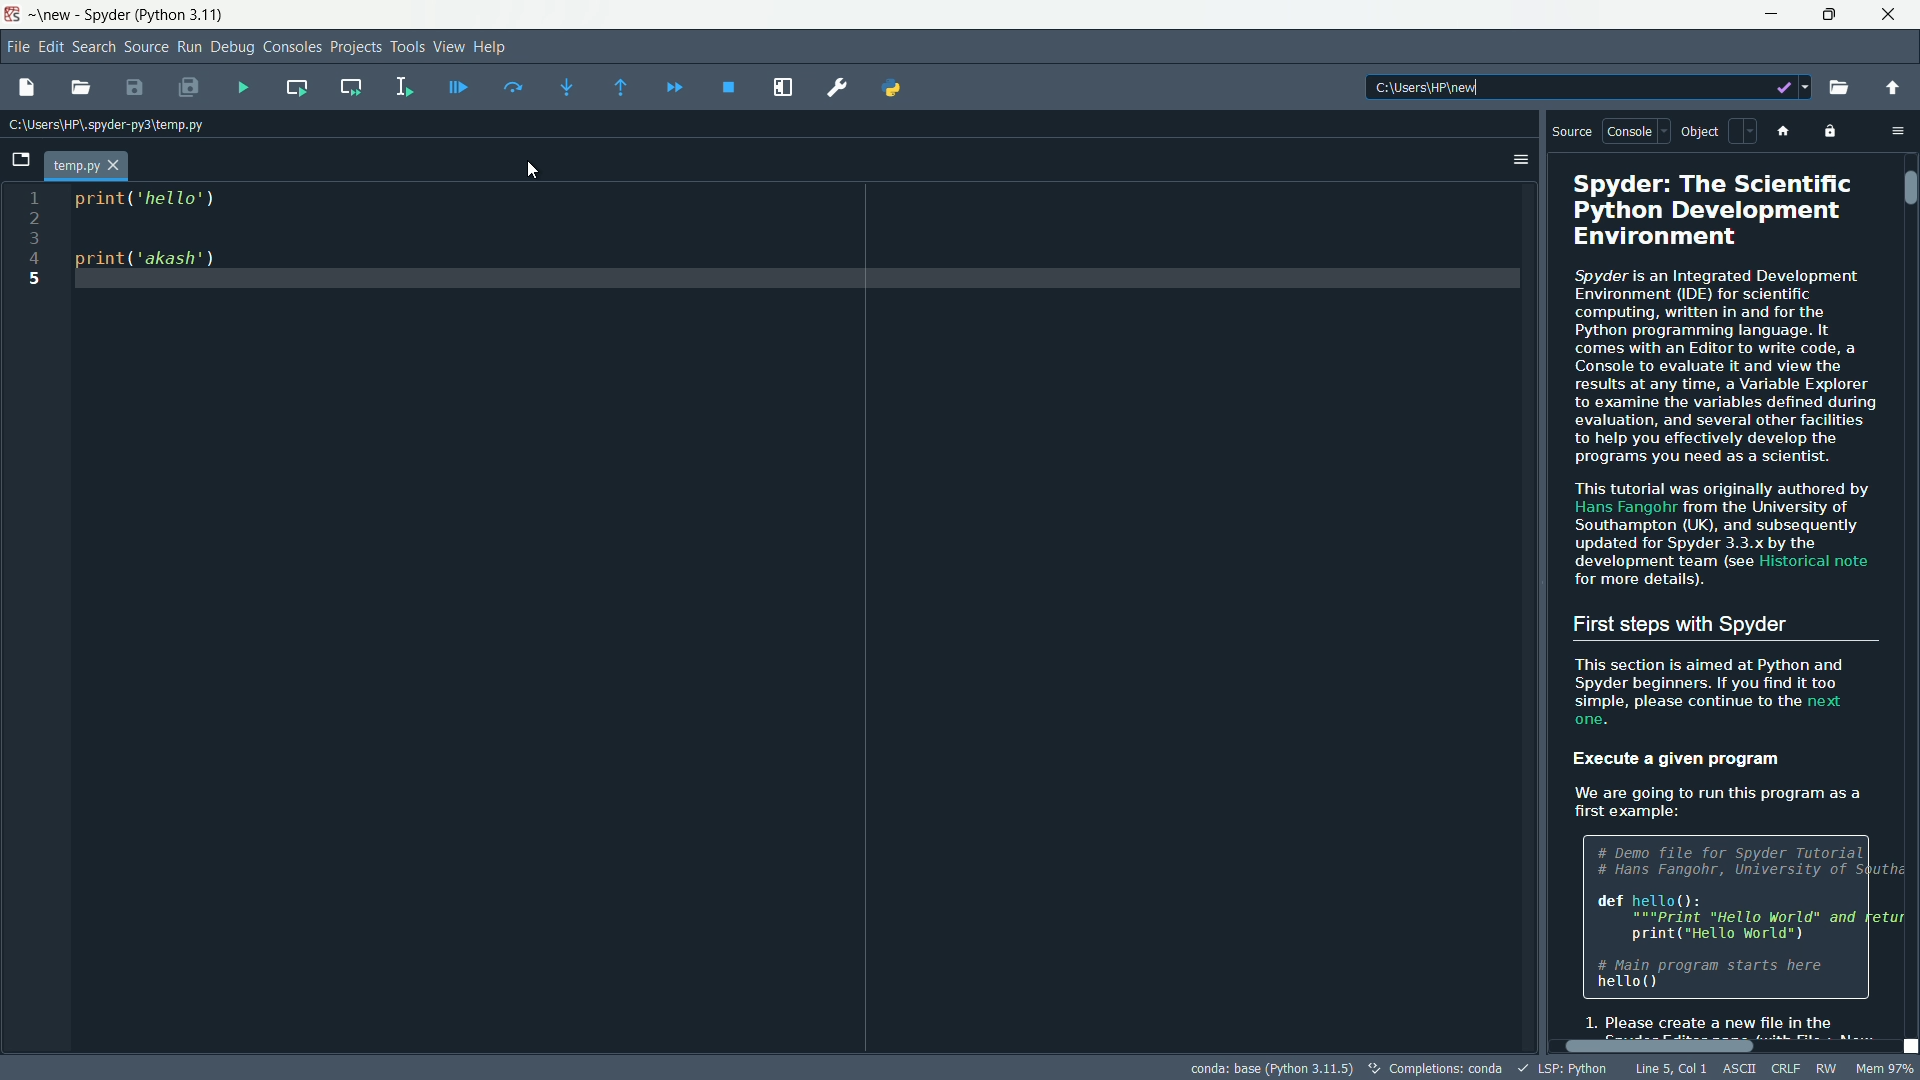  What do you see at coordinates (533, 171) in the screenshot?
I see `cursor` at bounding box center [533, 171].